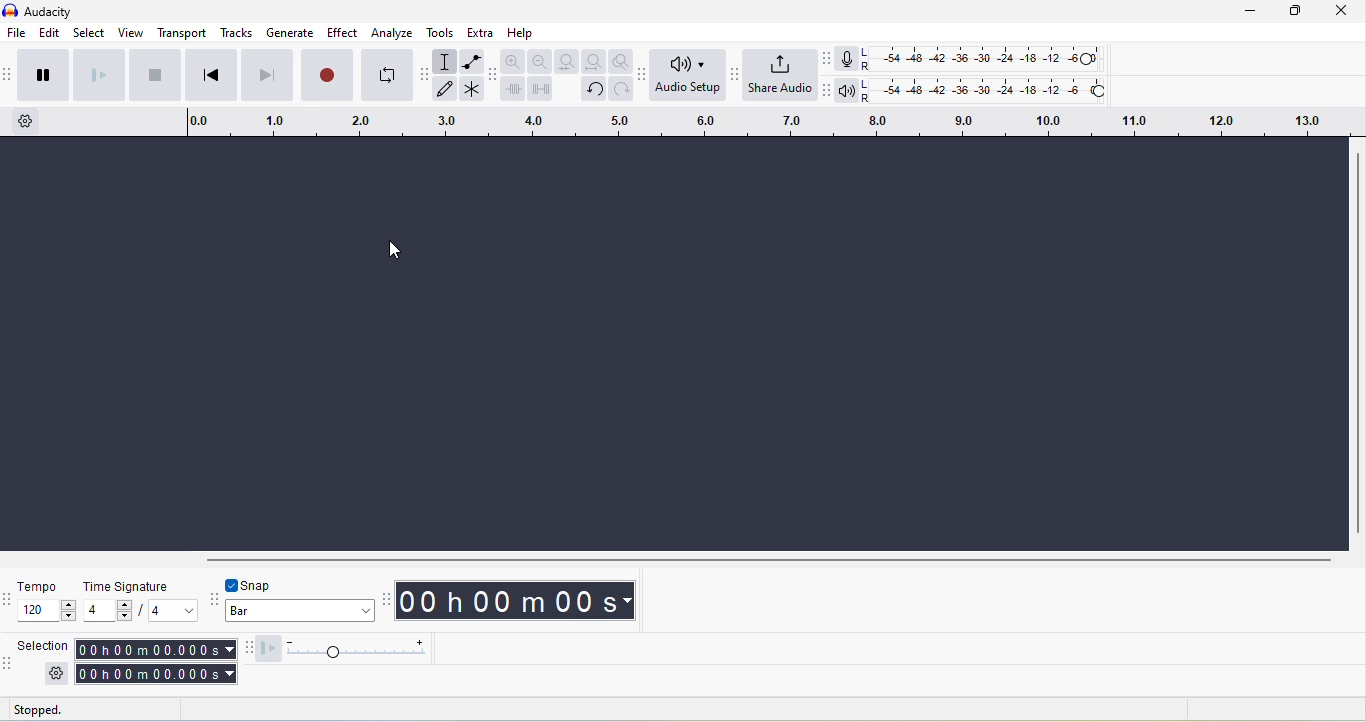 This screenshot has height=722, width=1366. I want to click on skip to start, so click(212, 73).